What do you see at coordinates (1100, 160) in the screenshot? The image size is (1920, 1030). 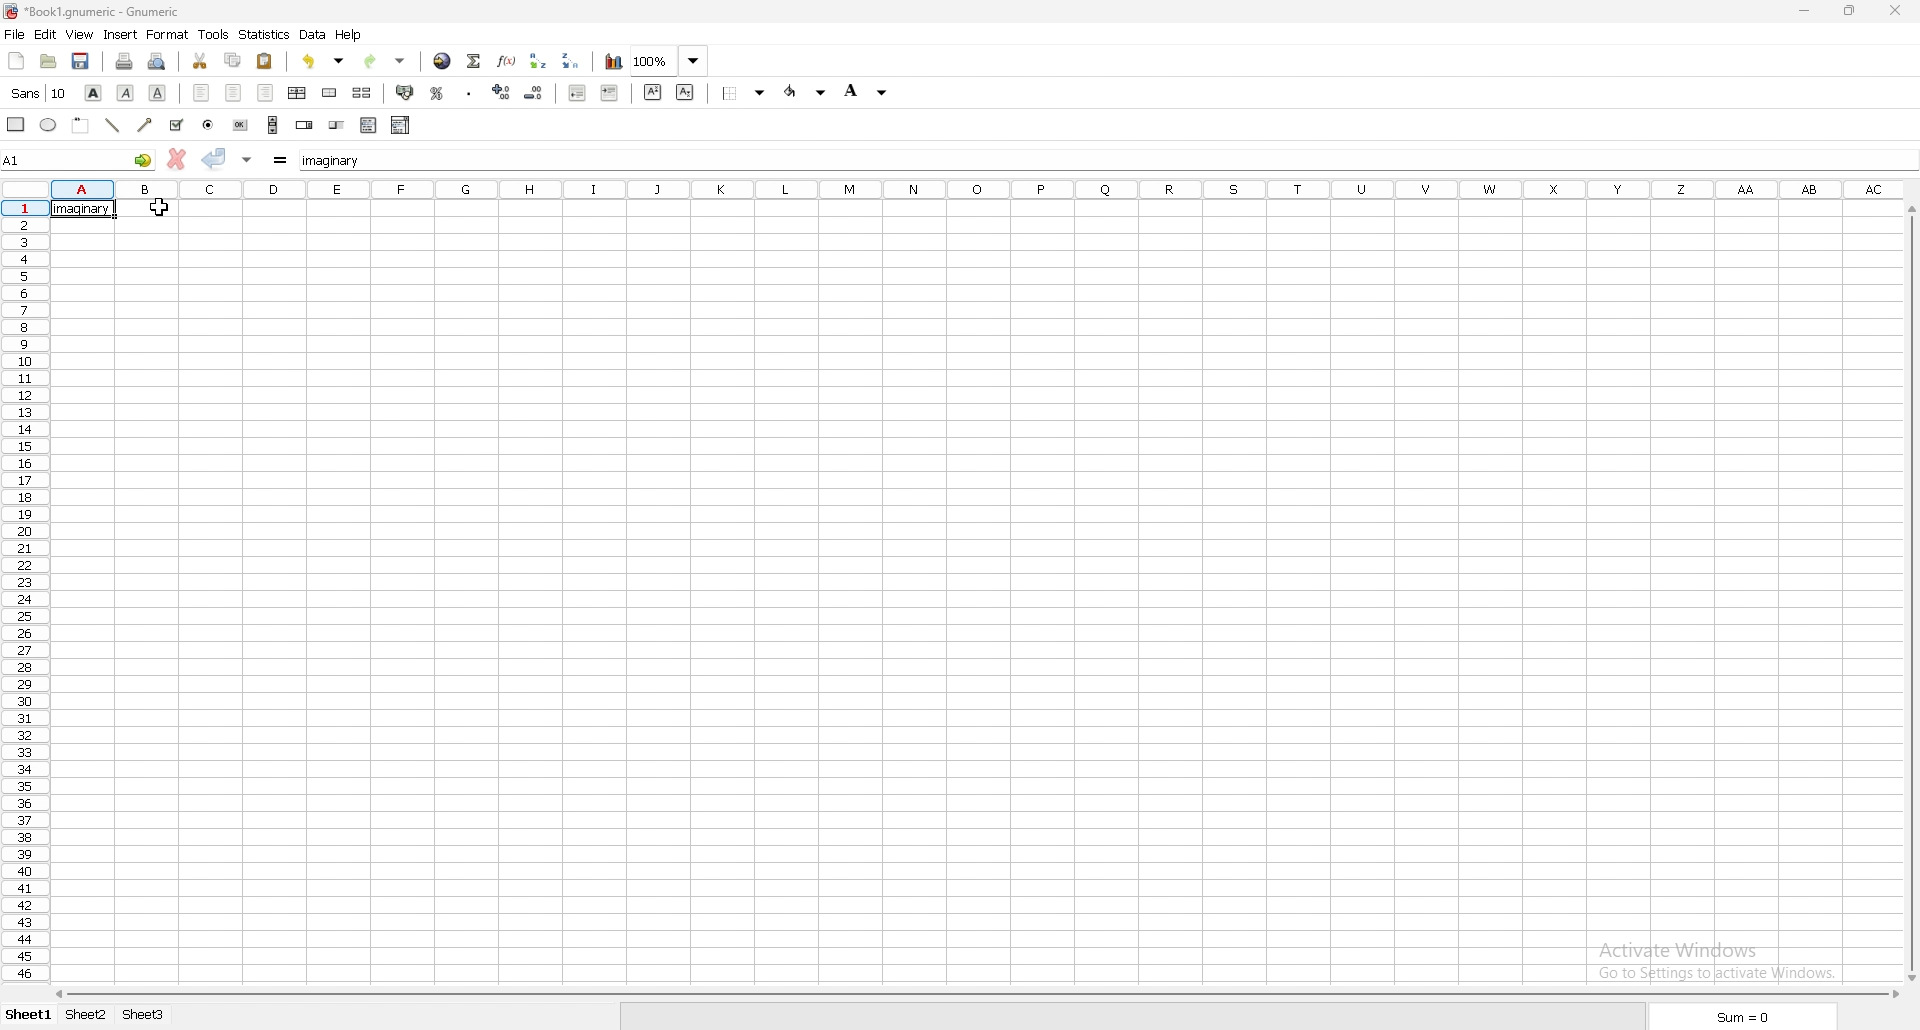 I see `cell input` at bounding box center [1100, 160].